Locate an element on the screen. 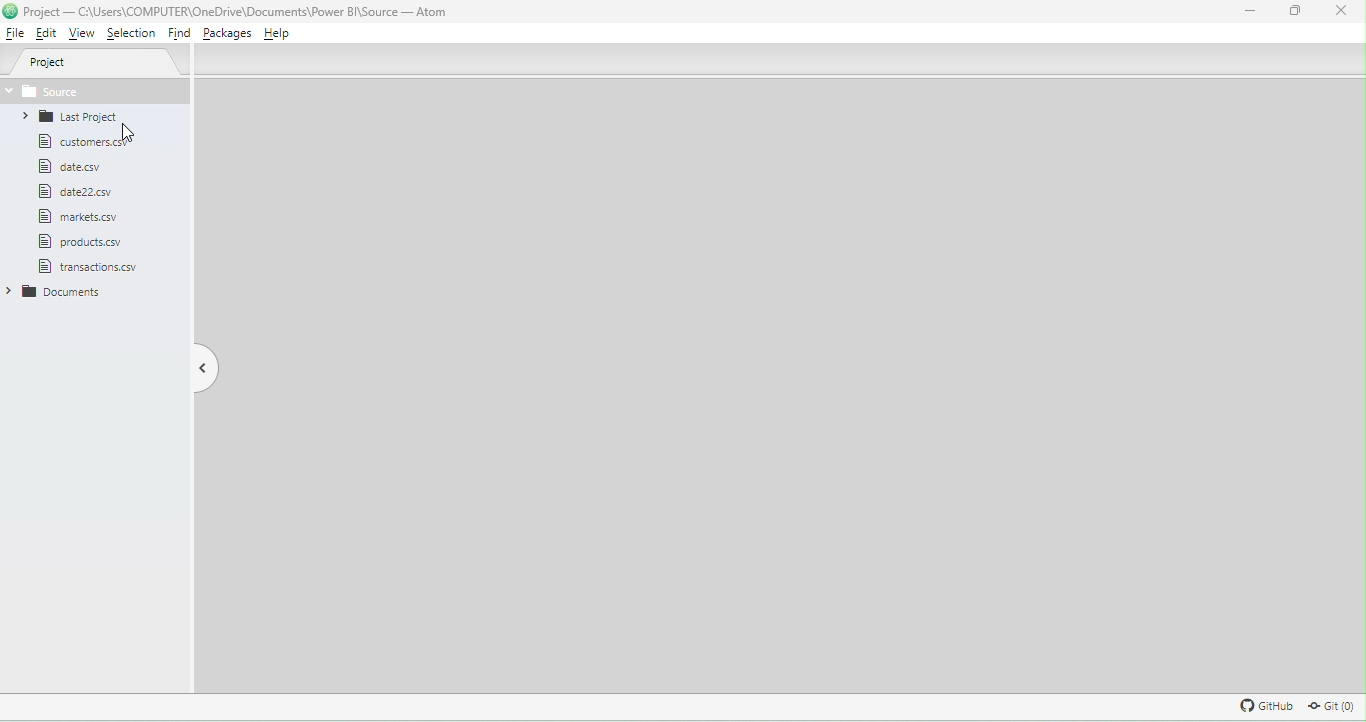 This screenshot has height=722, width=1366. Maximize is located at coordinates (1291, 13).